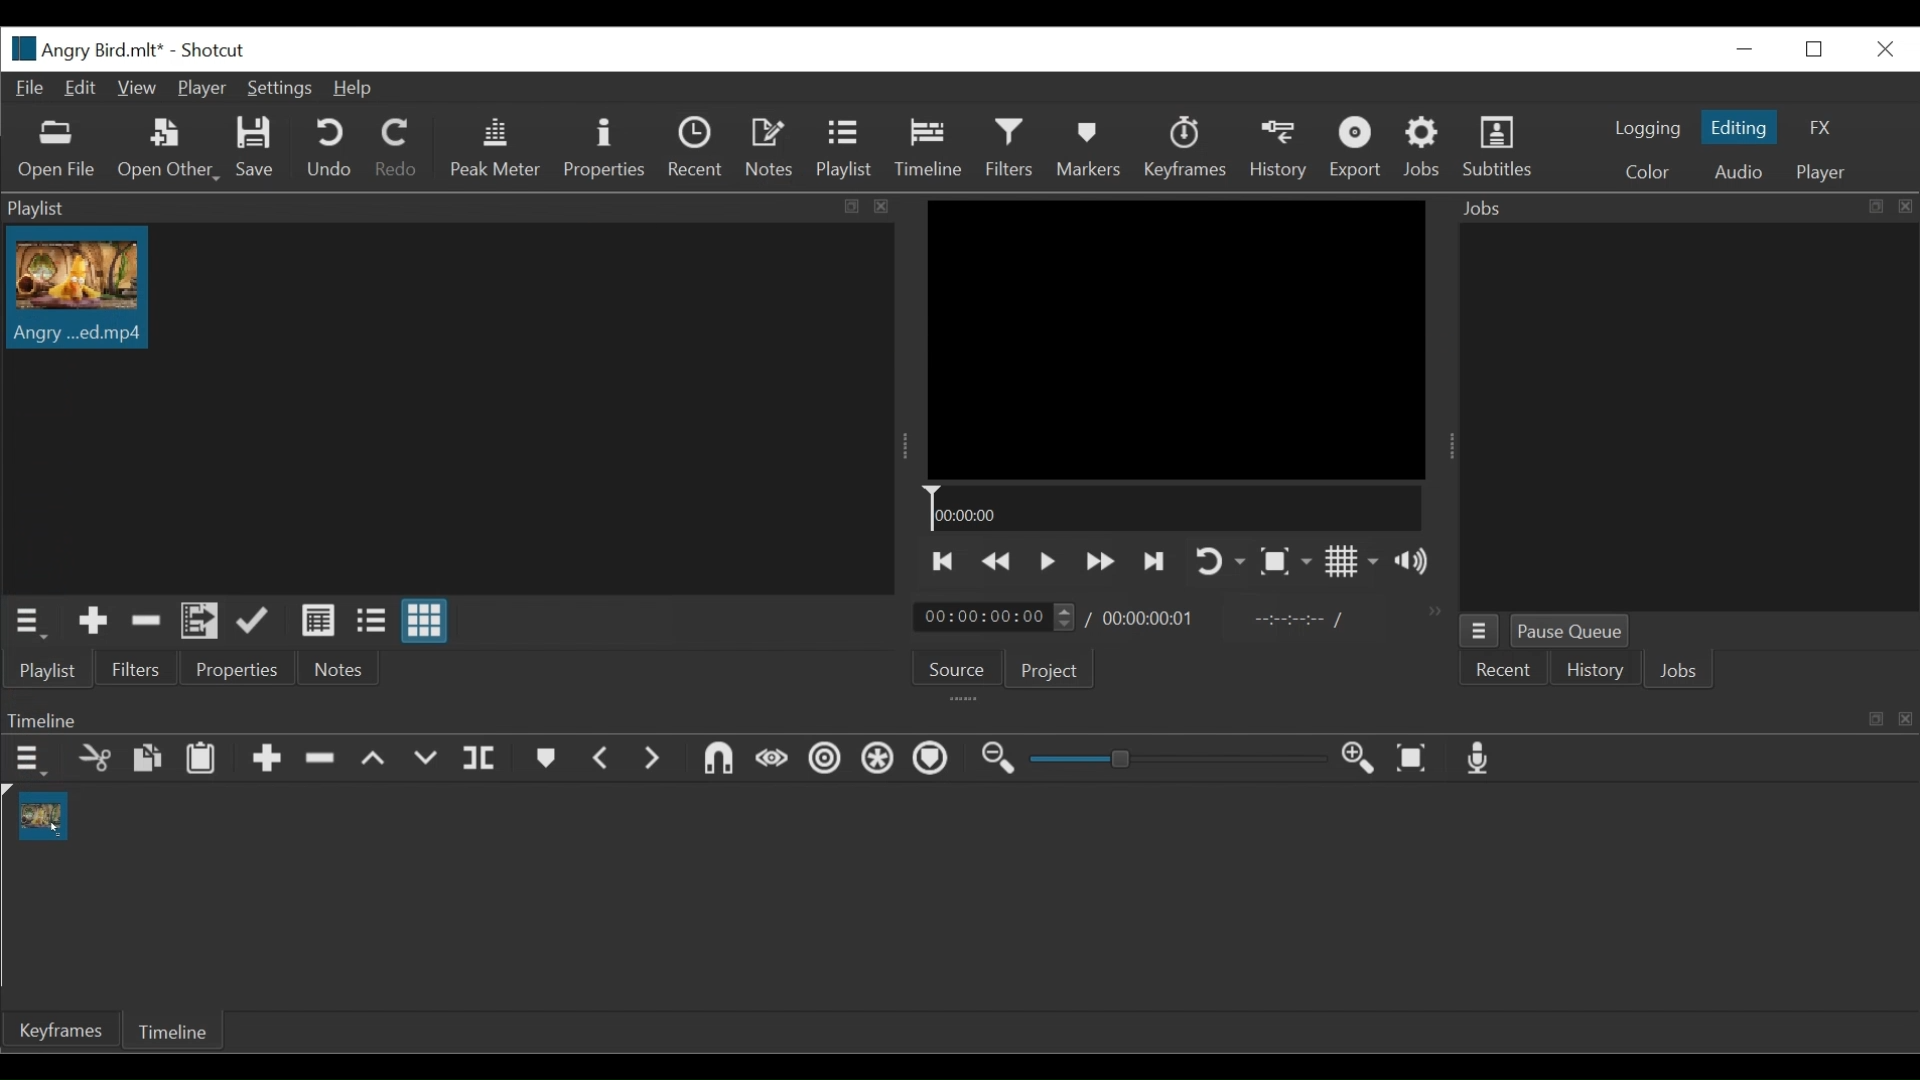 This screenshot has height=1080, width=1920. Describe the element at coordinates (1822, 174) in the screenshot. I see `Player` at that location.